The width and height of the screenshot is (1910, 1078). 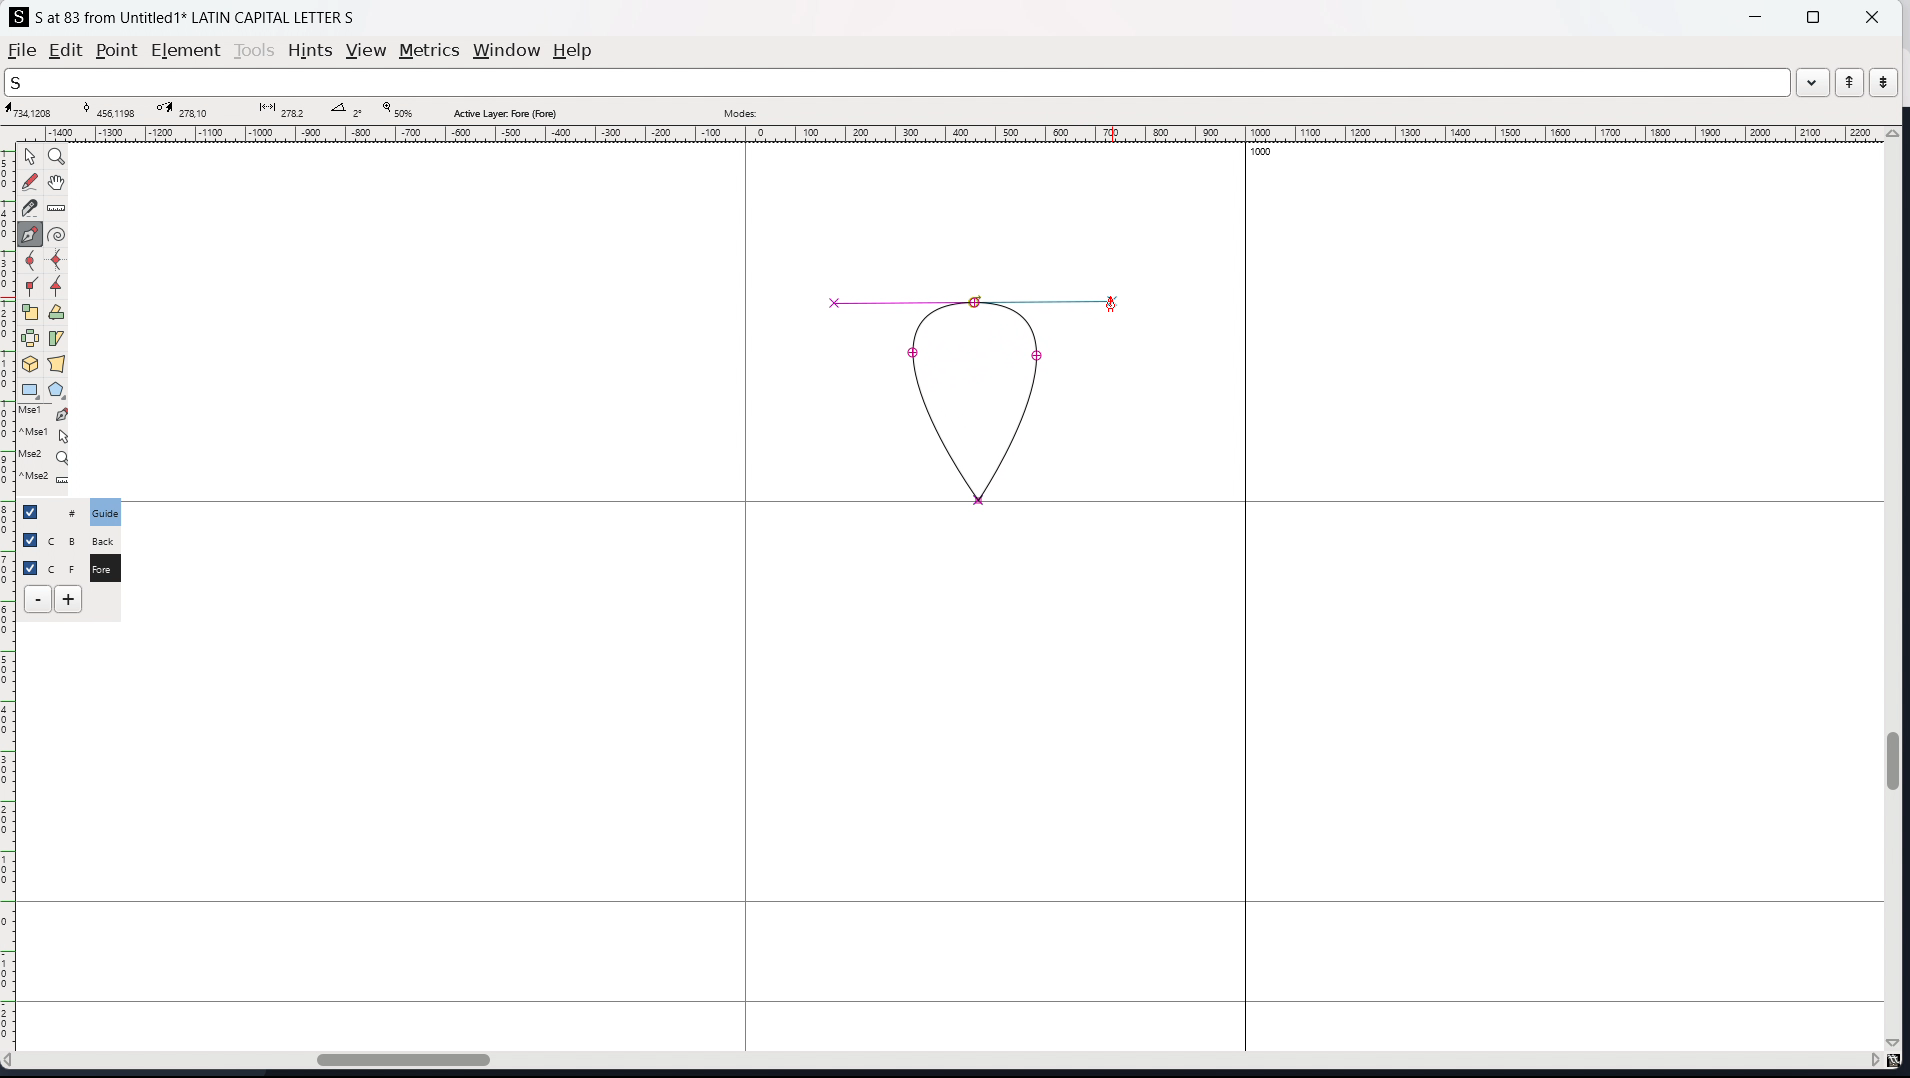 I want to click on S at 83 from Untitled 1 LATIN CAPITAL LETTER S, so click(x=196, y=16).